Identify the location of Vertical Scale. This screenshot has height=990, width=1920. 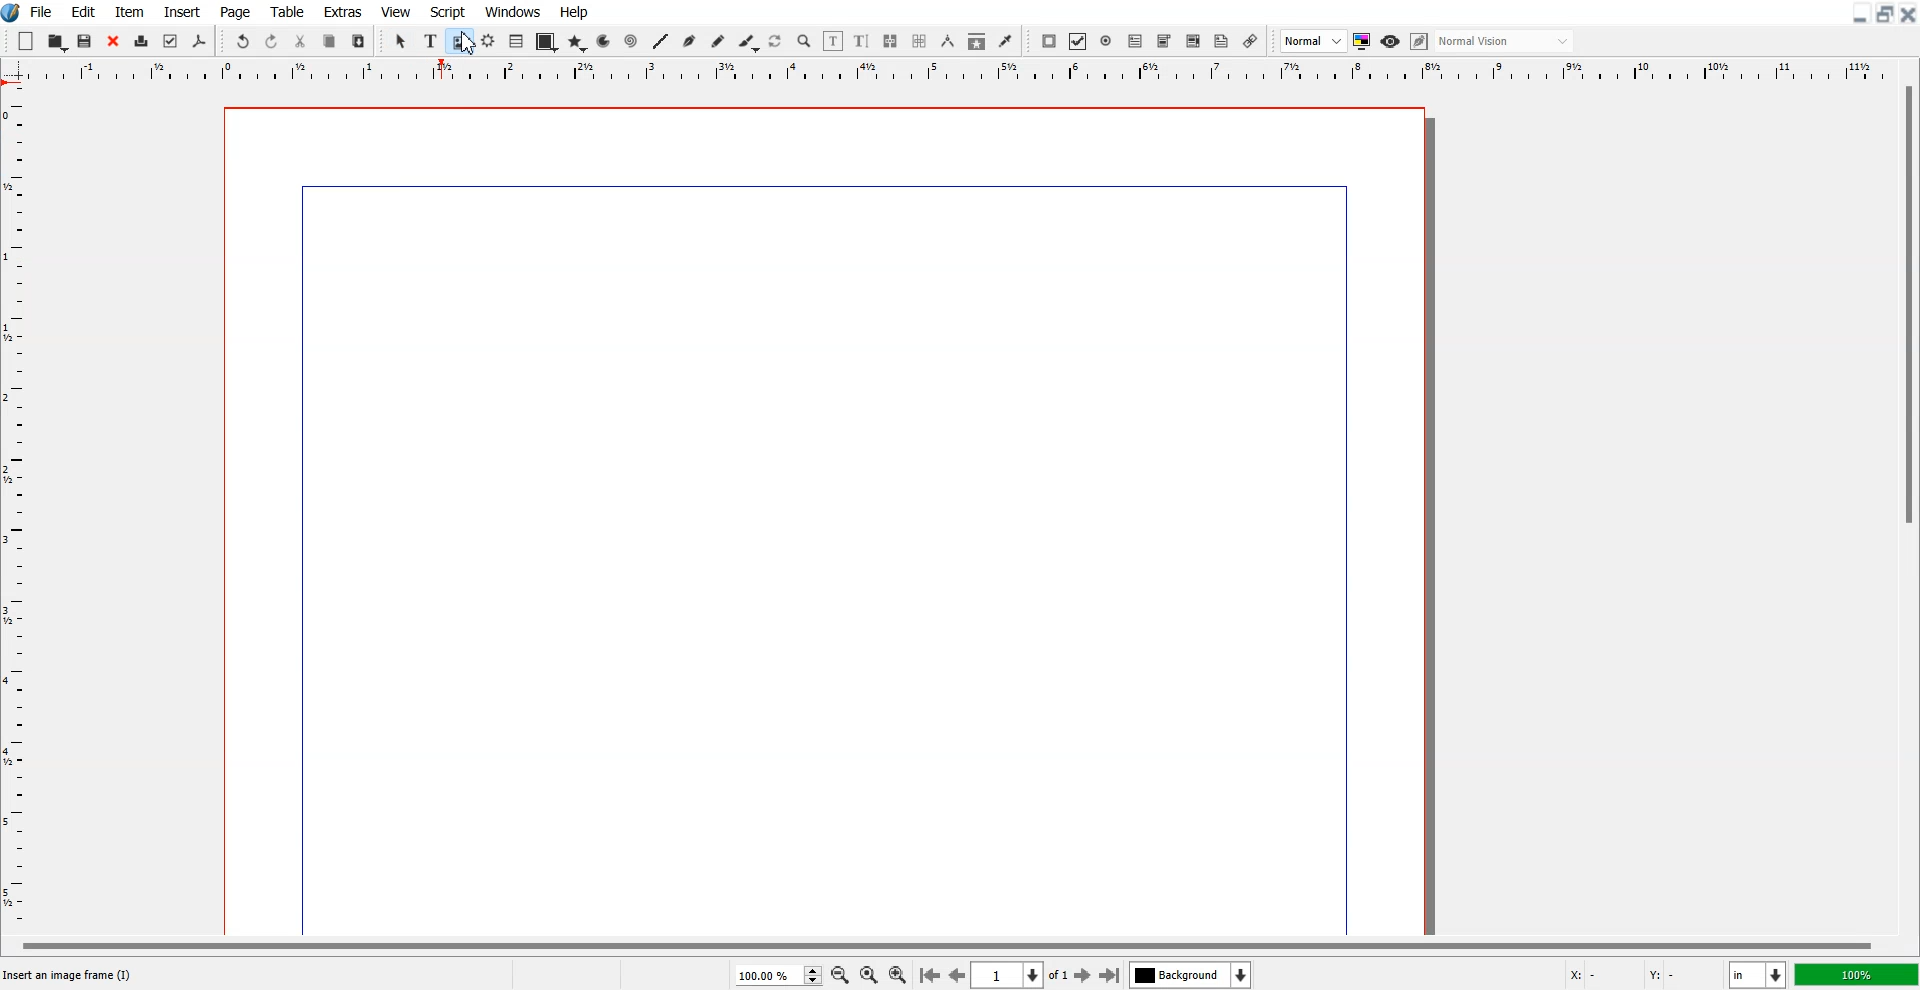
(960, 72).